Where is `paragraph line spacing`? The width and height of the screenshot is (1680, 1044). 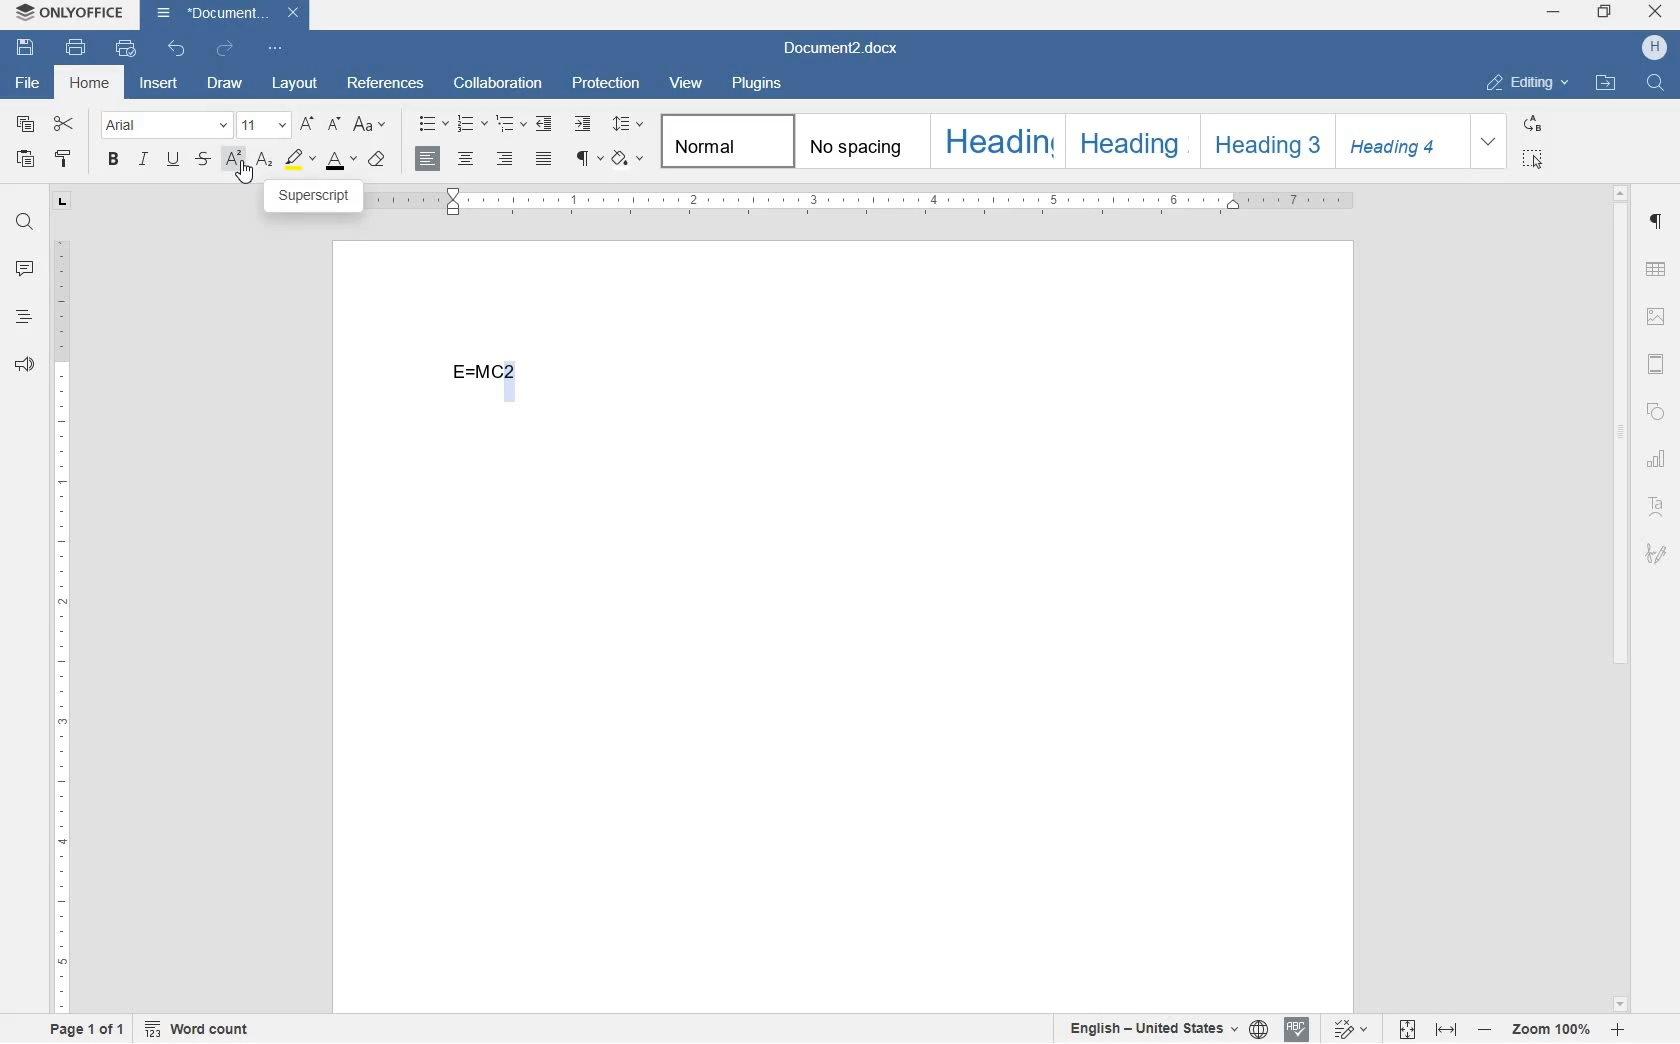 paragraph line spacing is located at coordinates (626, 124).